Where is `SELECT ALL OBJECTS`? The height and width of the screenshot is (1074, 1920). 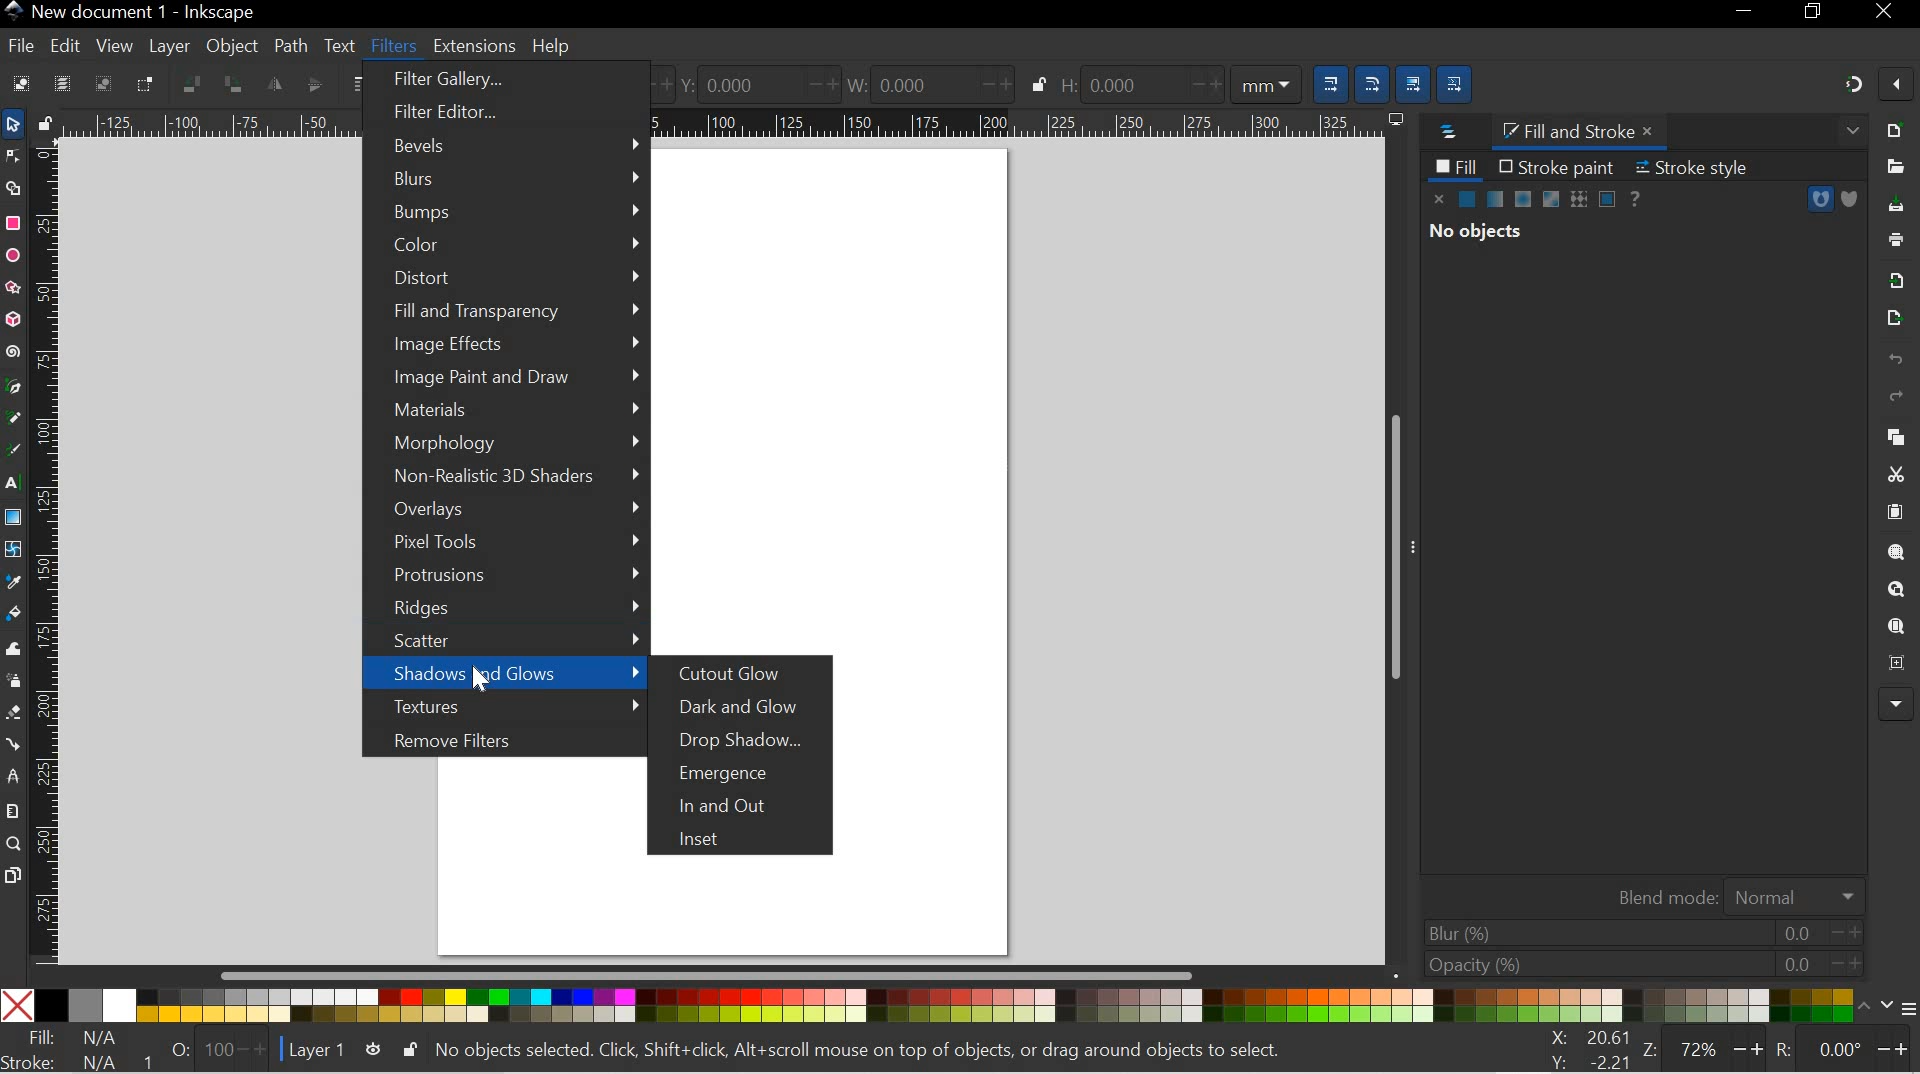 SELECT ALL OBJECTS is located at coordinates (18, 83).